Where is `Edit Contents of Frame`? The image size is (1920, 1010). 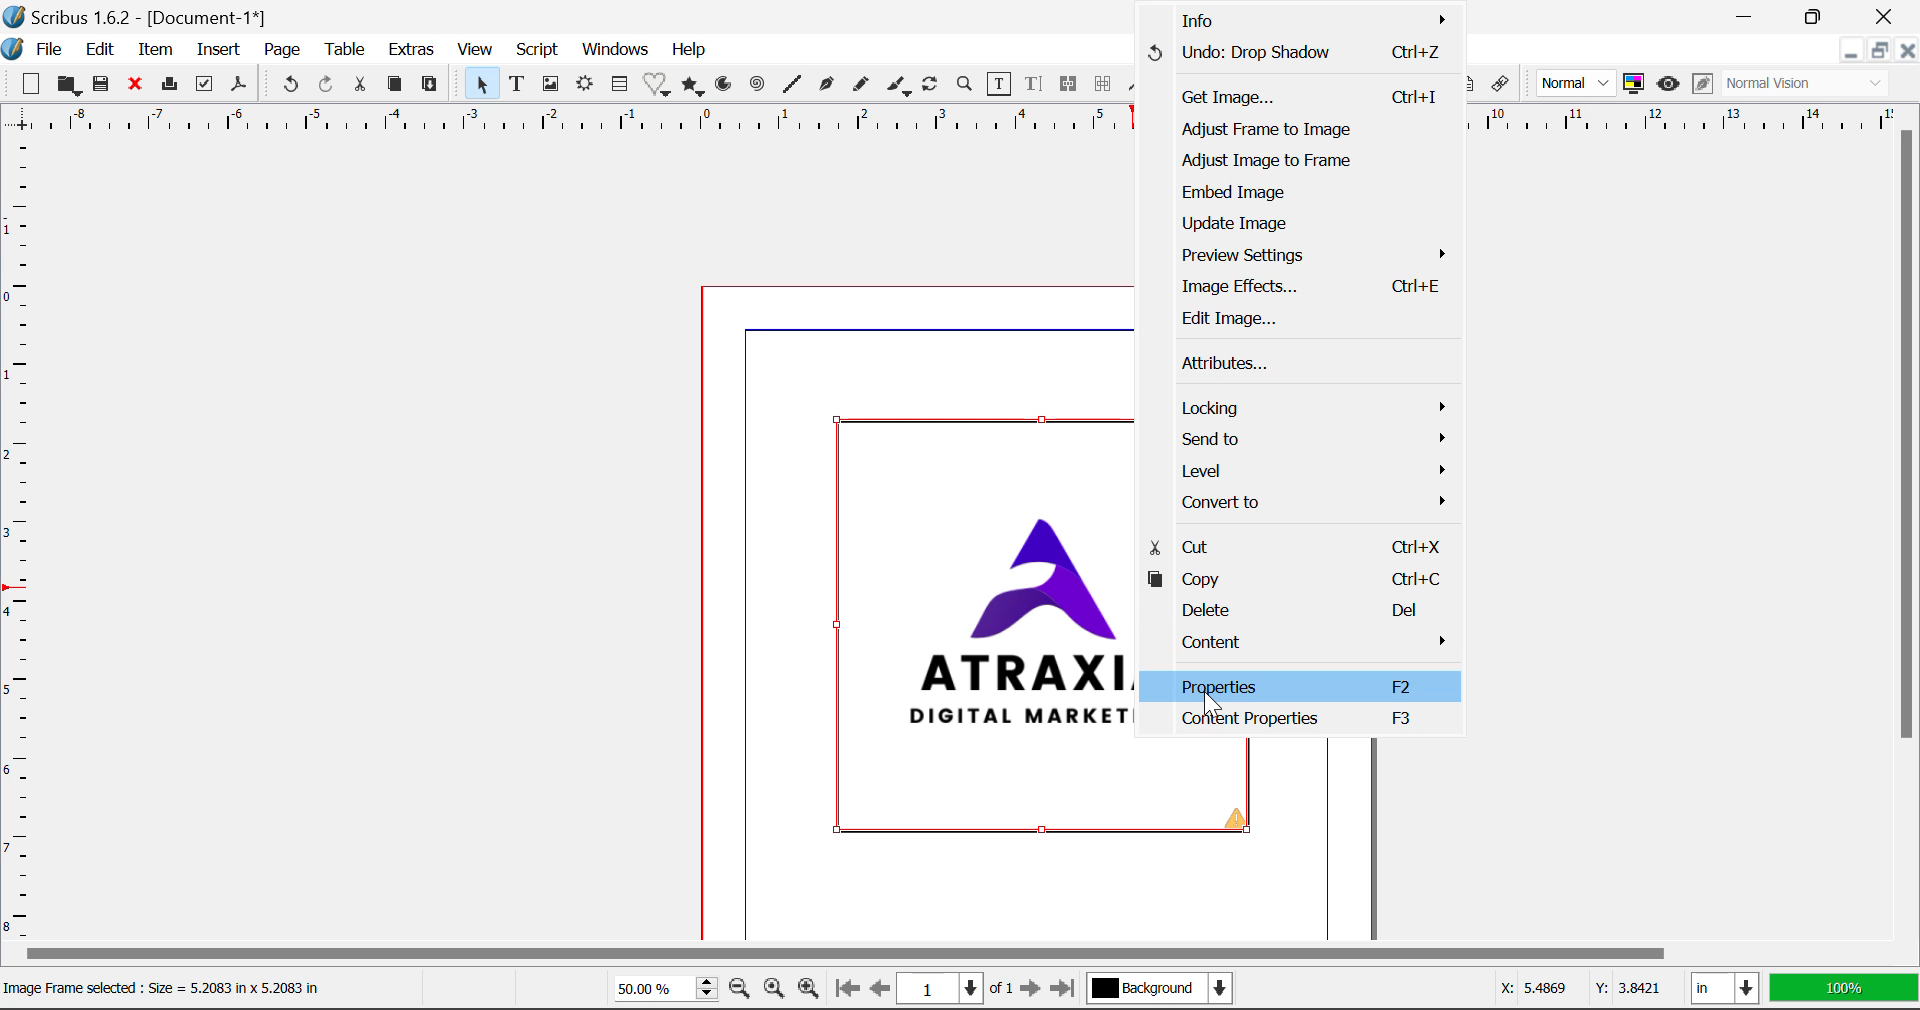
Edit Contents of Frame is located at coordinates (1001, 87).